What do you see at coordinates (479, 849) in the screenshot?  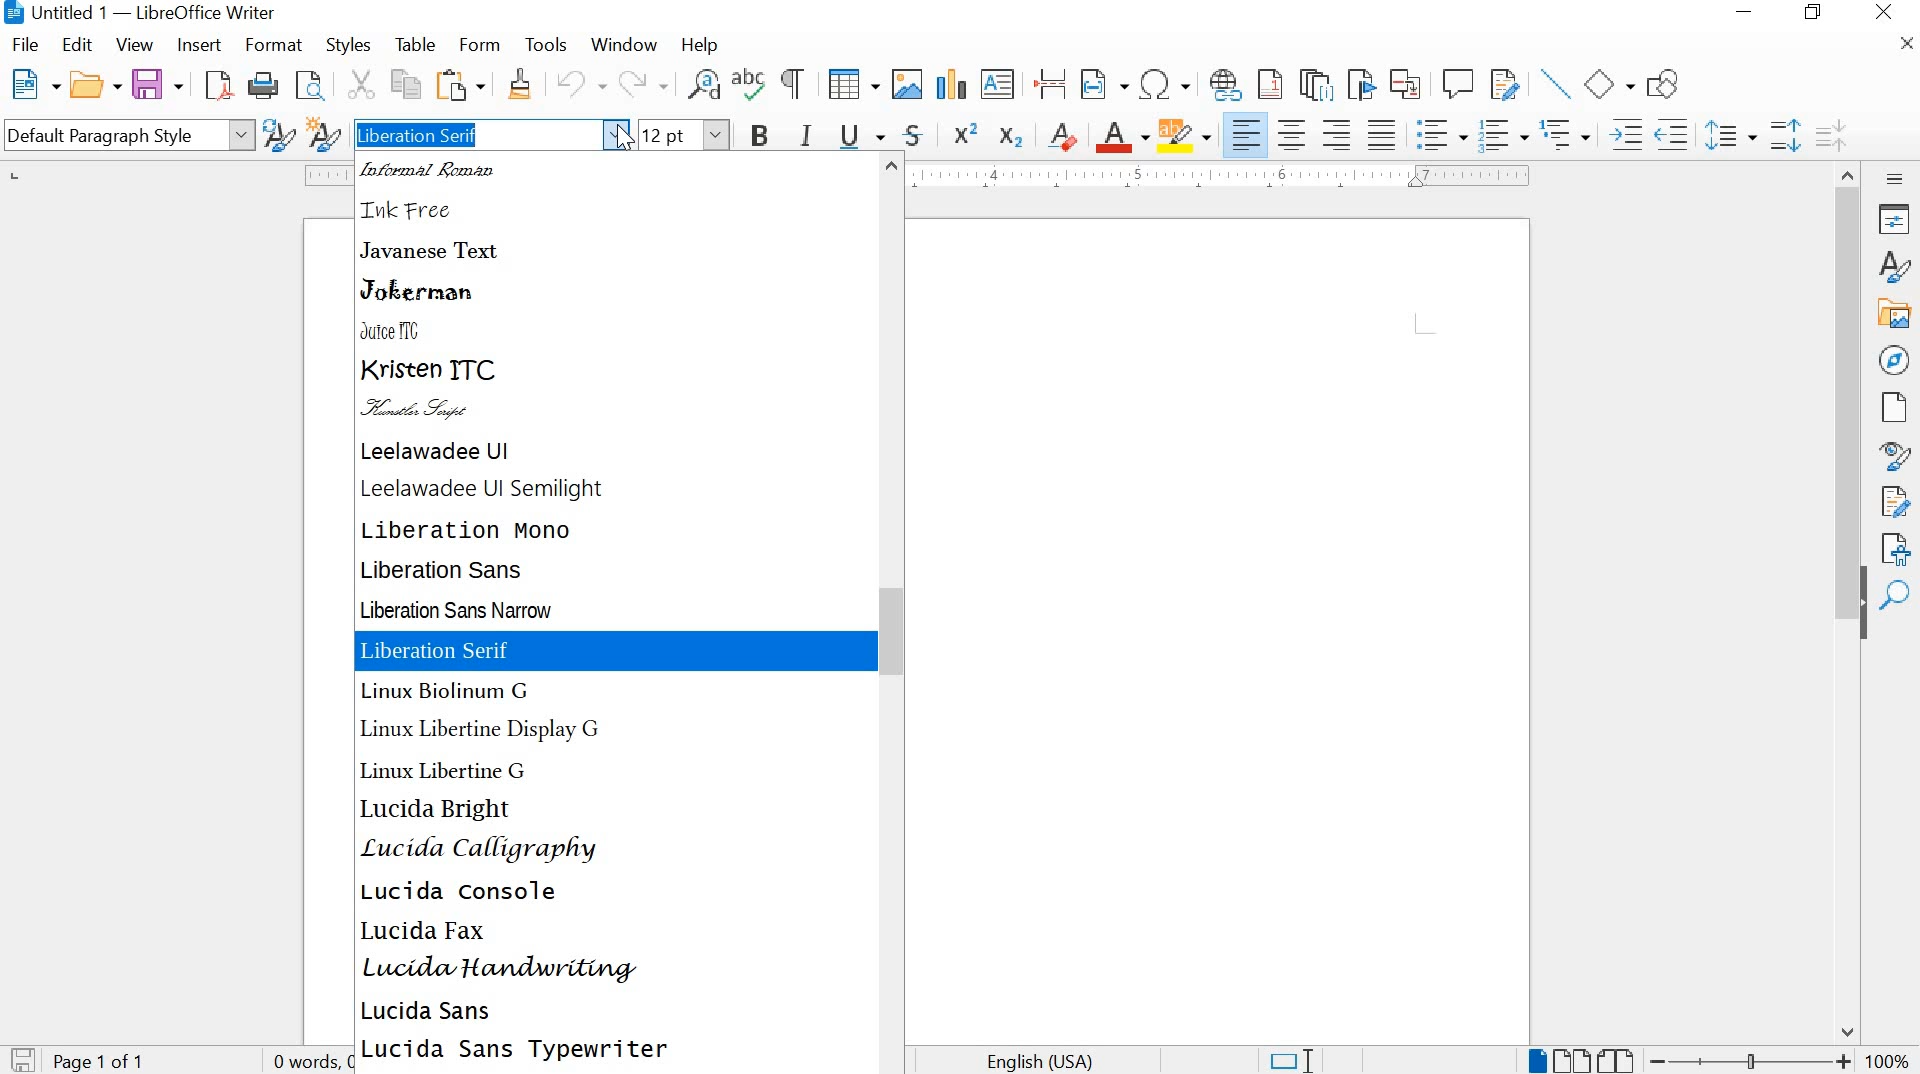 I see `LUCIDA CALLIGRAPHY` at bounding box center [479, 849].